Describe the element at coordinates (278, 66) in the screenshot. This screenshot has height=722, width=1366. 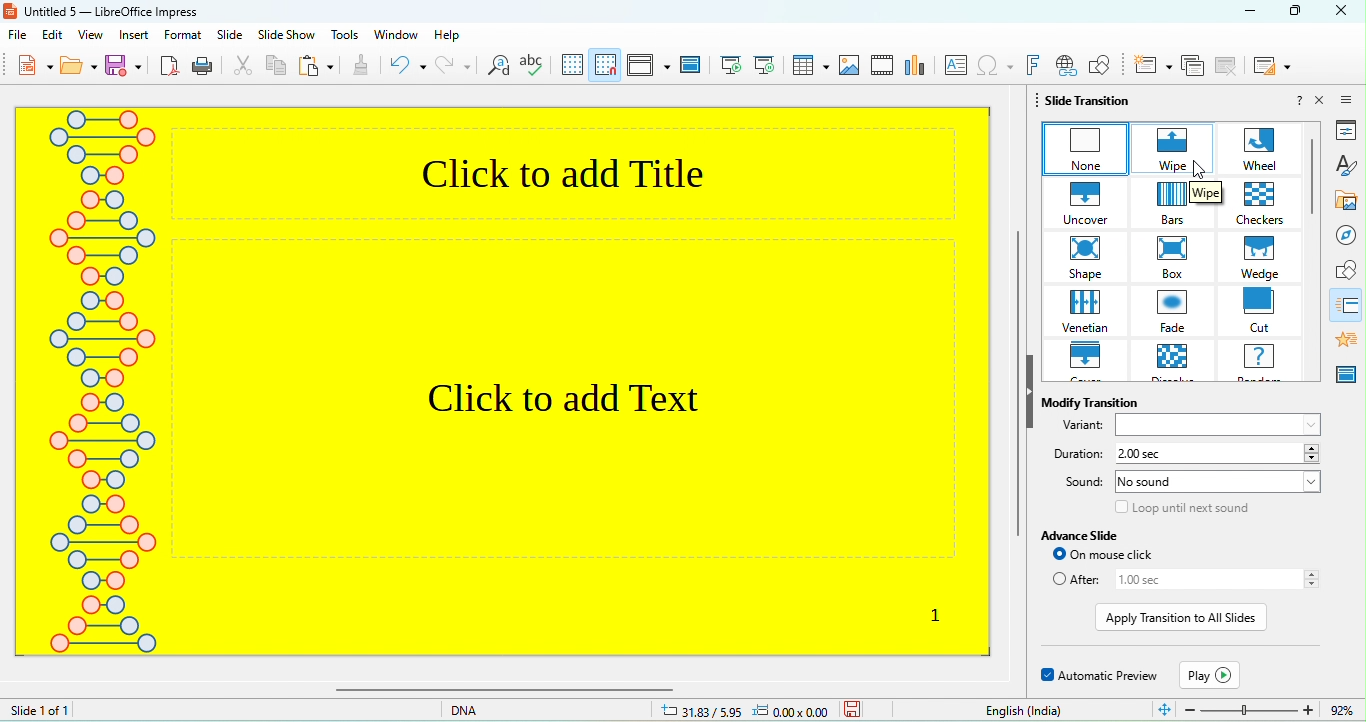
I see `copy` at that location.